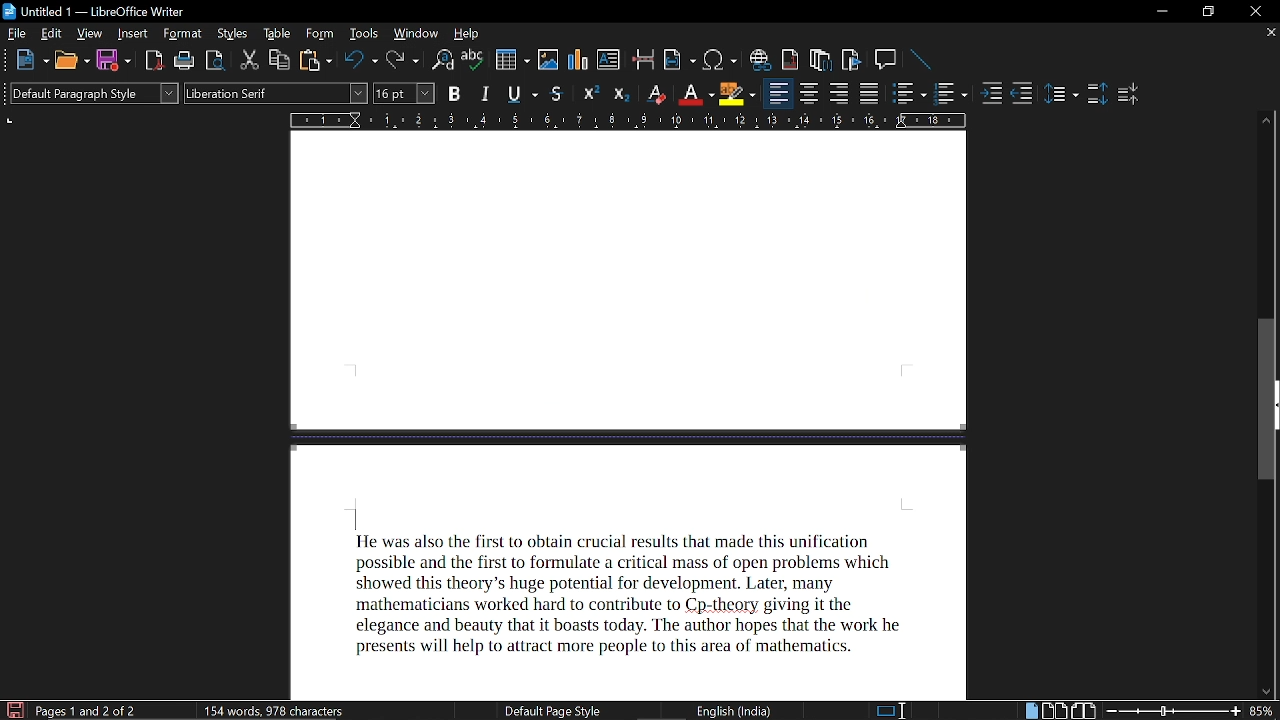 The image size is (1280, 720). Describe the element at coordinates (1095, 95) in the screenshot. I see `Increase paragraph spacing` at that location.